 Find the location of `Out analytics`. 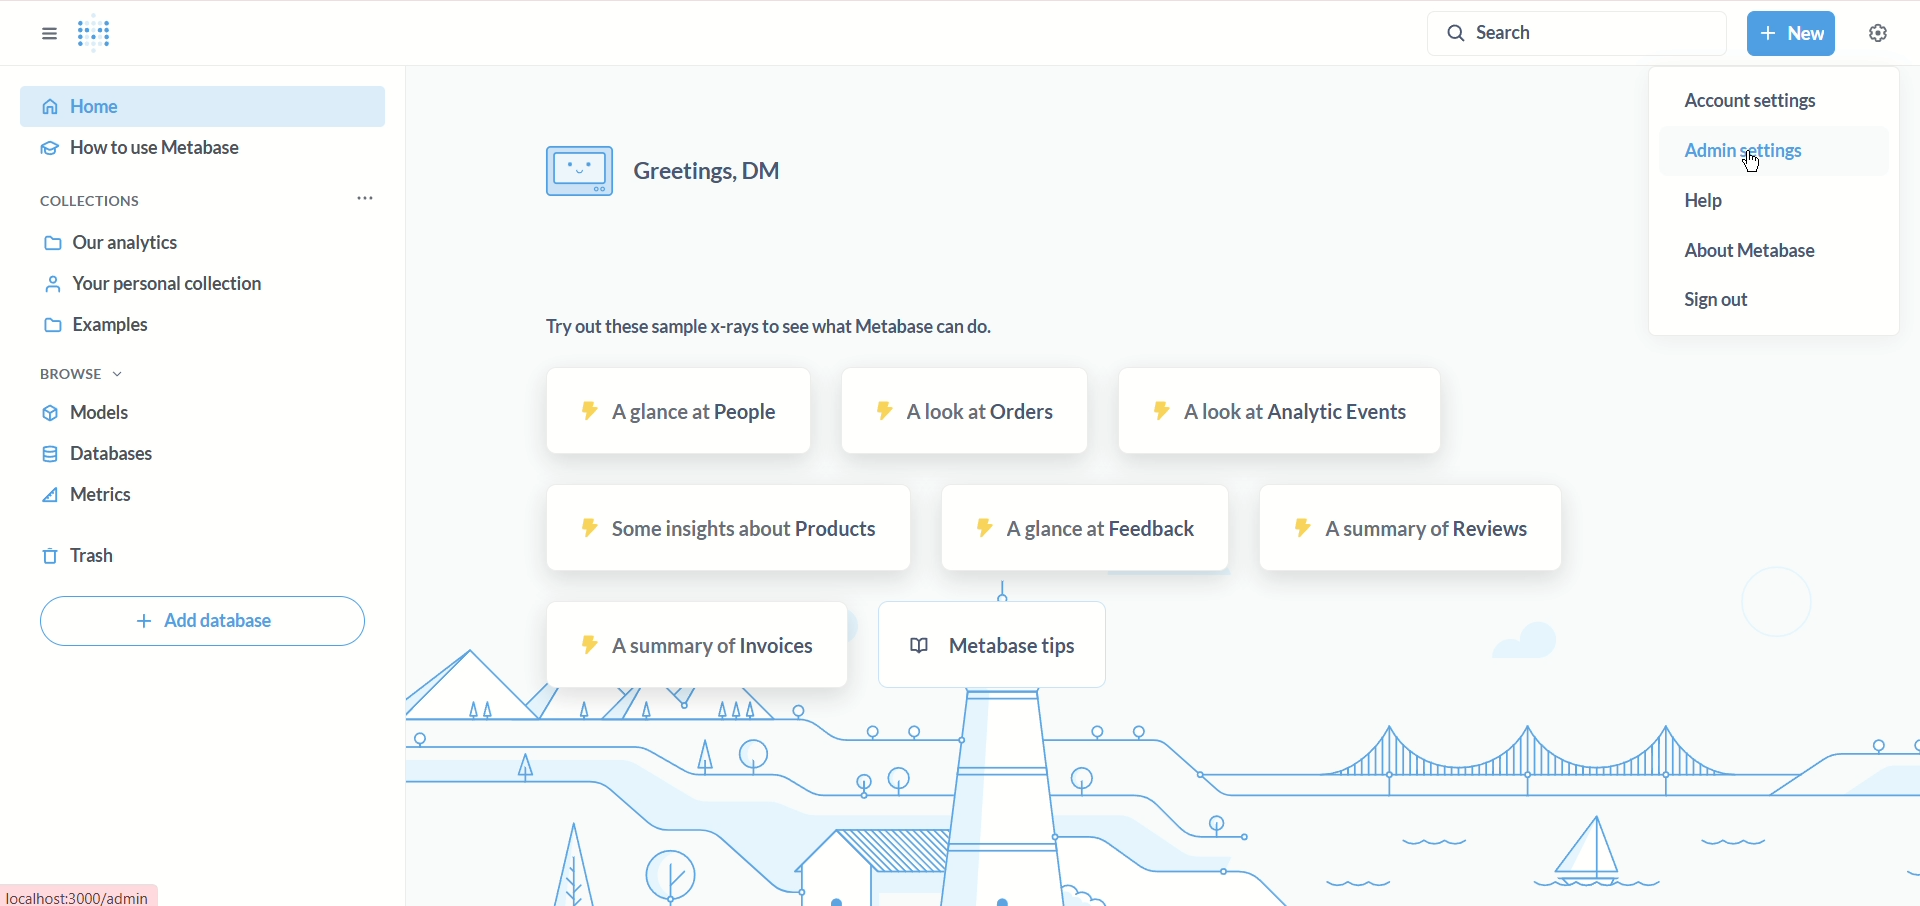

Out analytics is located at coordinates (152, 243).